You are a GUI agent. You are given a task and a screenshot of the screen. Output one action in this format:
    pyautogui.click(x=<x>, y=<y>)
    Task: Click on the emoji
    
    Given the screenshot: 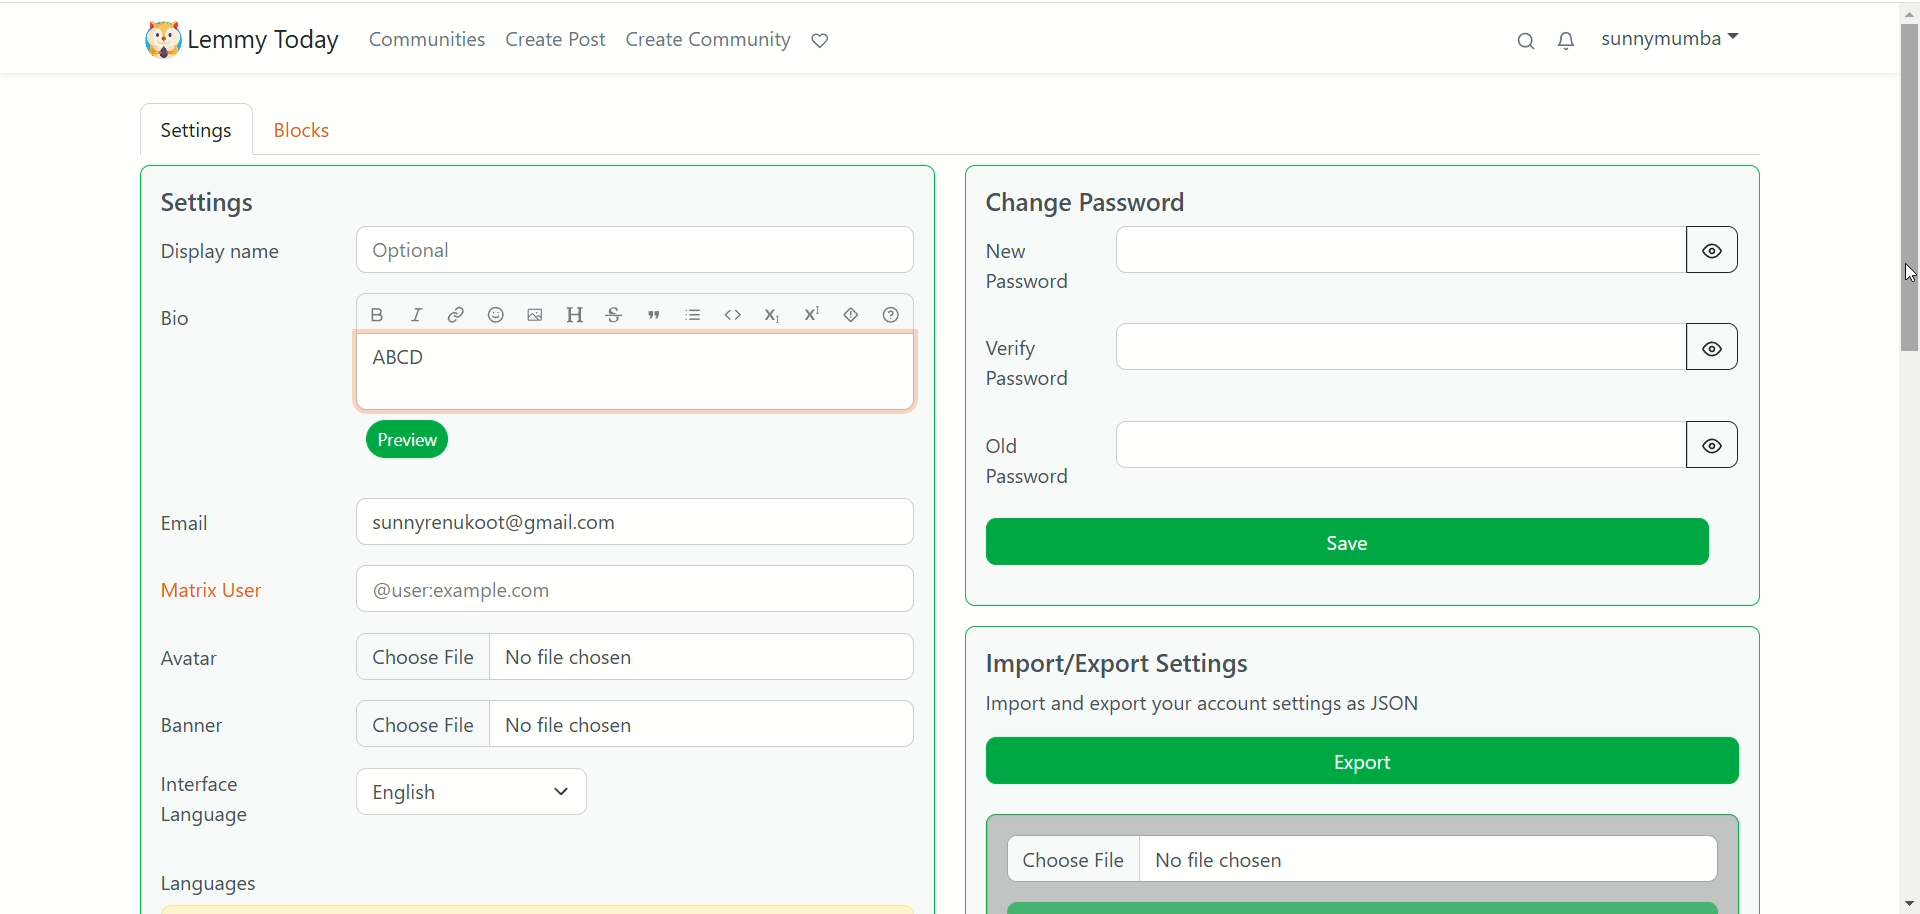 What is the action you would take?
    pyautogui.click(x=495, y=317)
    